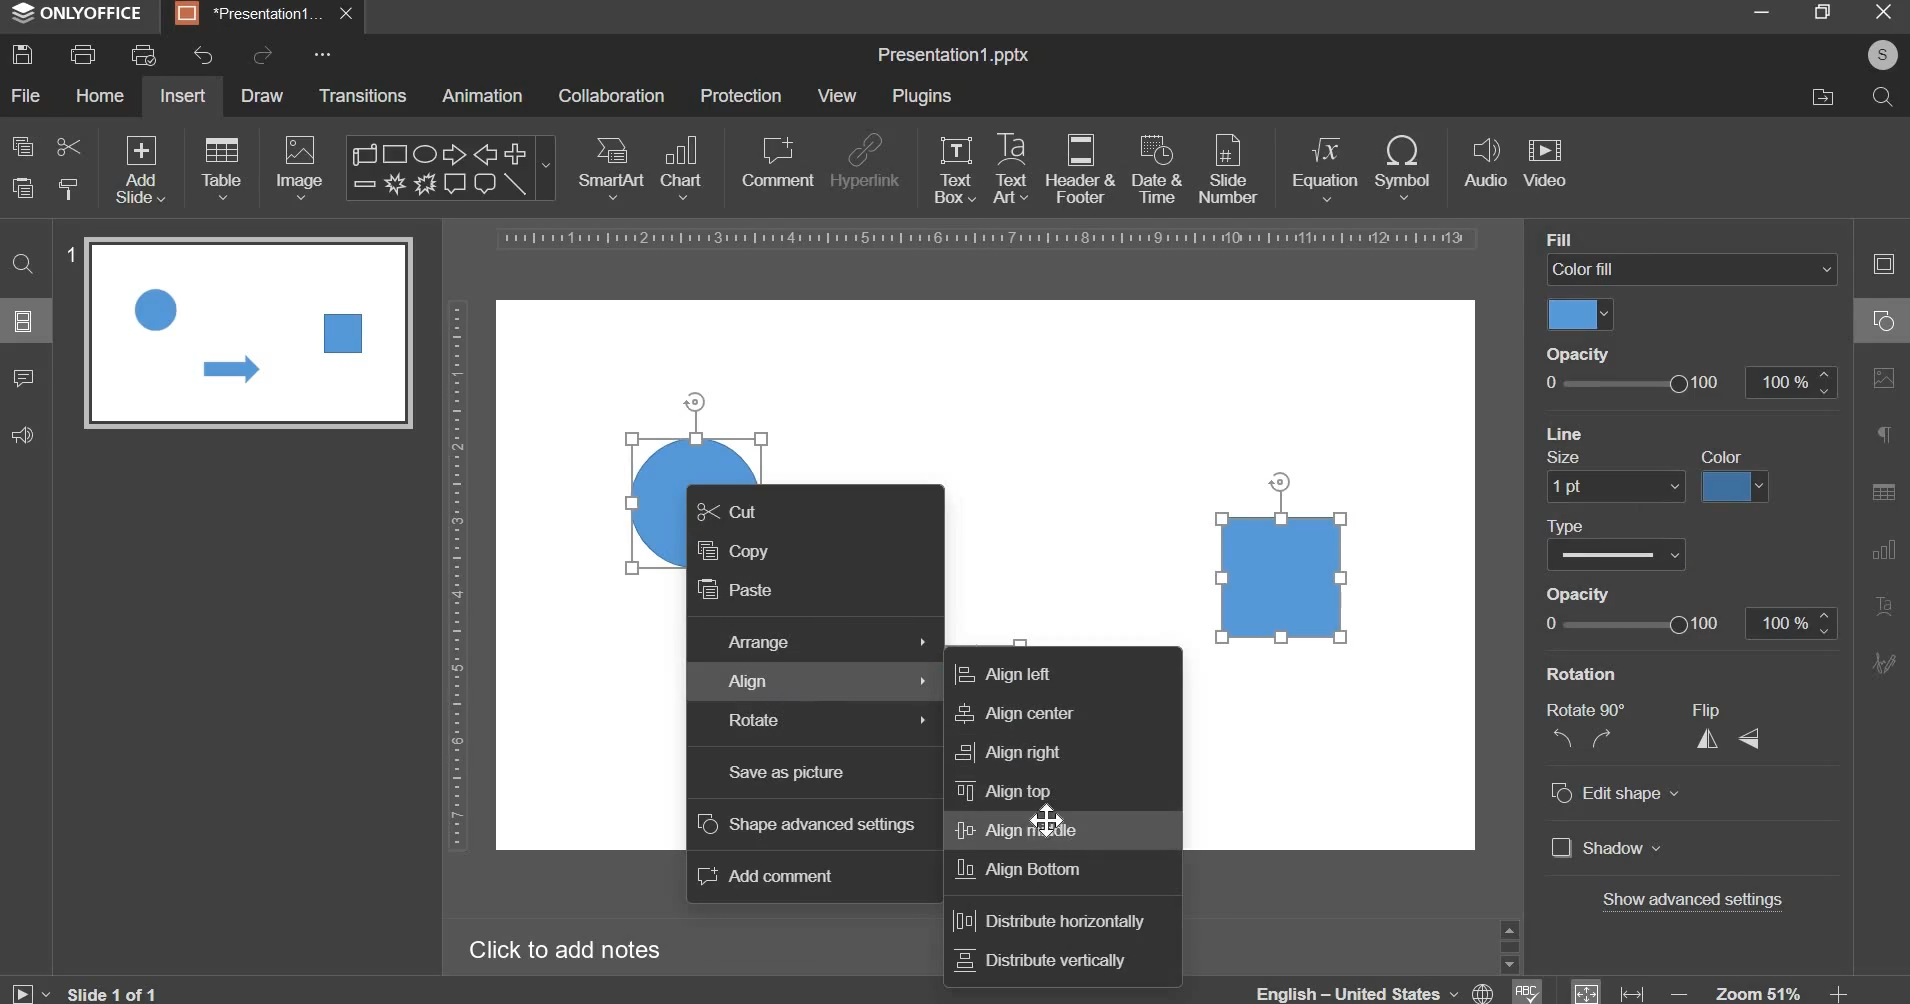 The image size is (1910, 1004). I want to click on Slide1 of 1, so click(119, 992).